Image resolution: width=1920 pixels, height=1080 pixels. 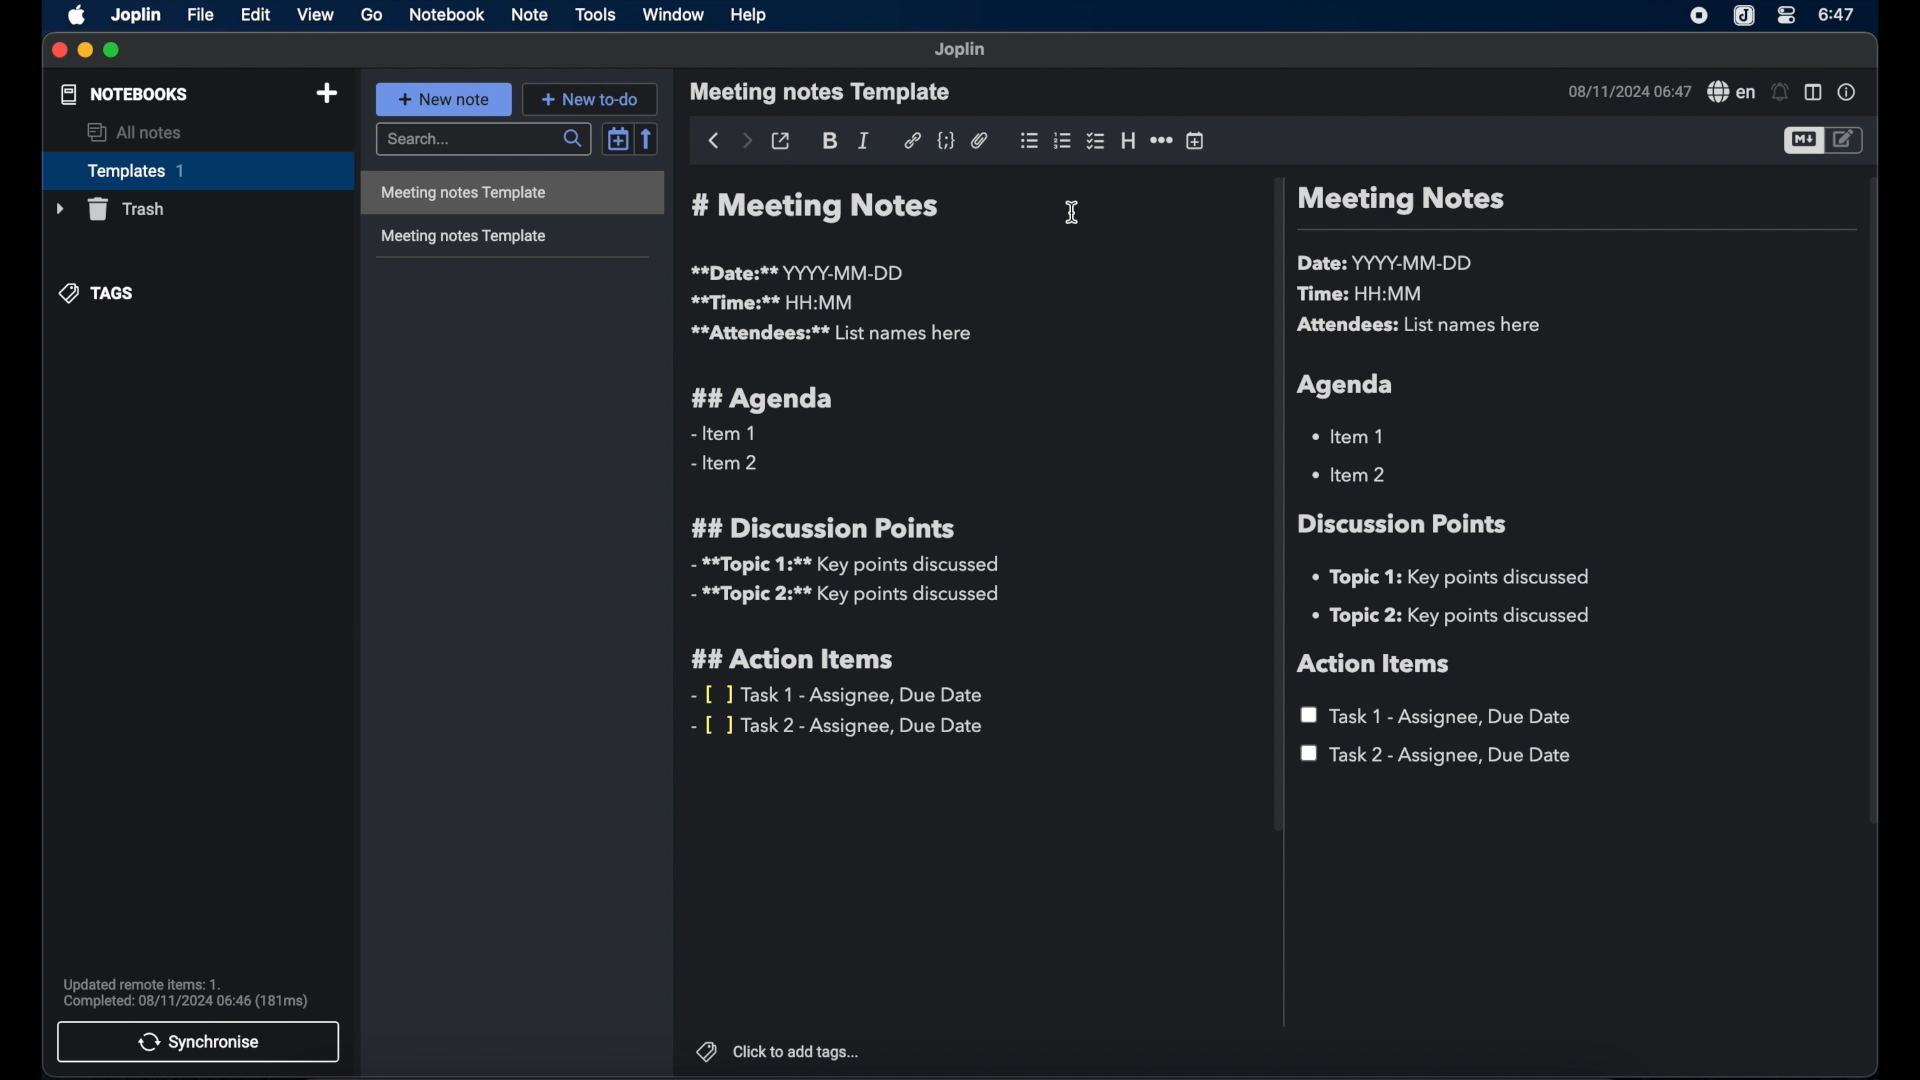 What do you see at coordinates (327, 93) in the screenshot?
I see `add note` at bounding box center [327, 93].